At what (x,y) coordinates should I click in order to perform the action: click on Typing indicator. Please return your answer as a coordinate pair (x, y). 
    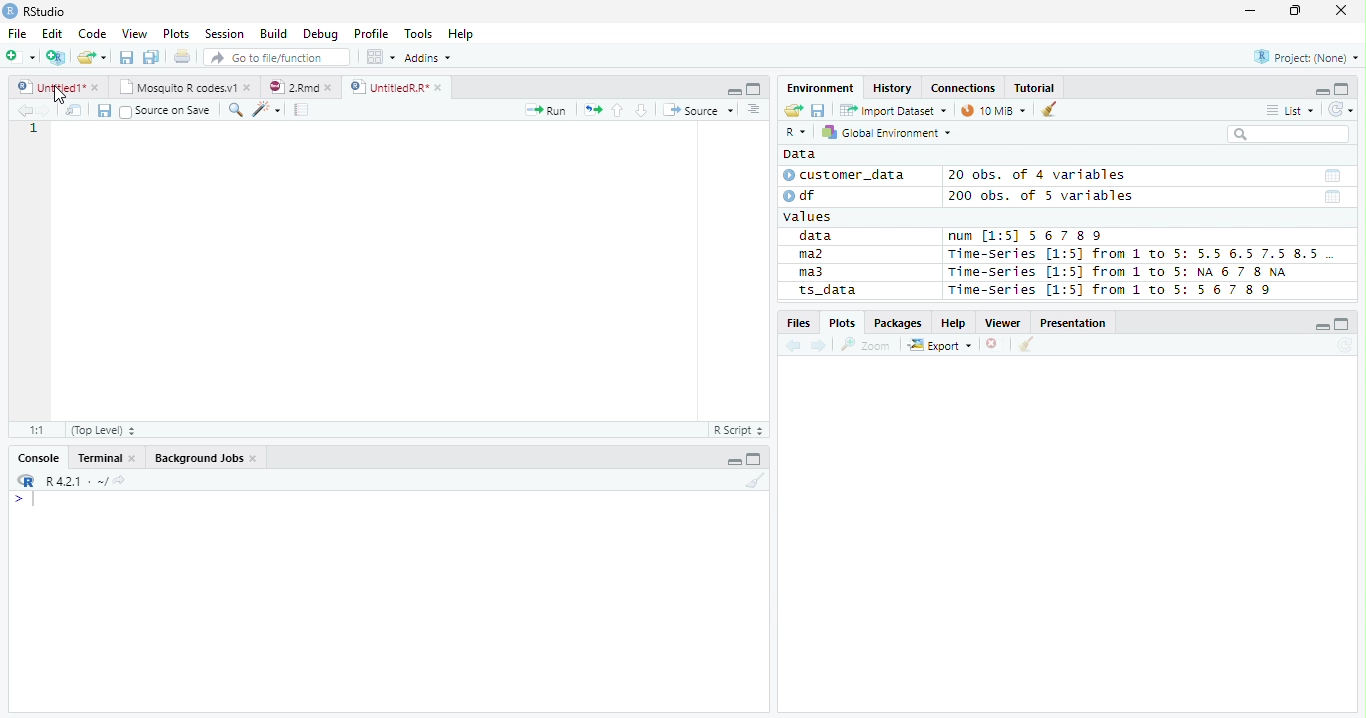
    Looking at the image, I should click on (33, 500).